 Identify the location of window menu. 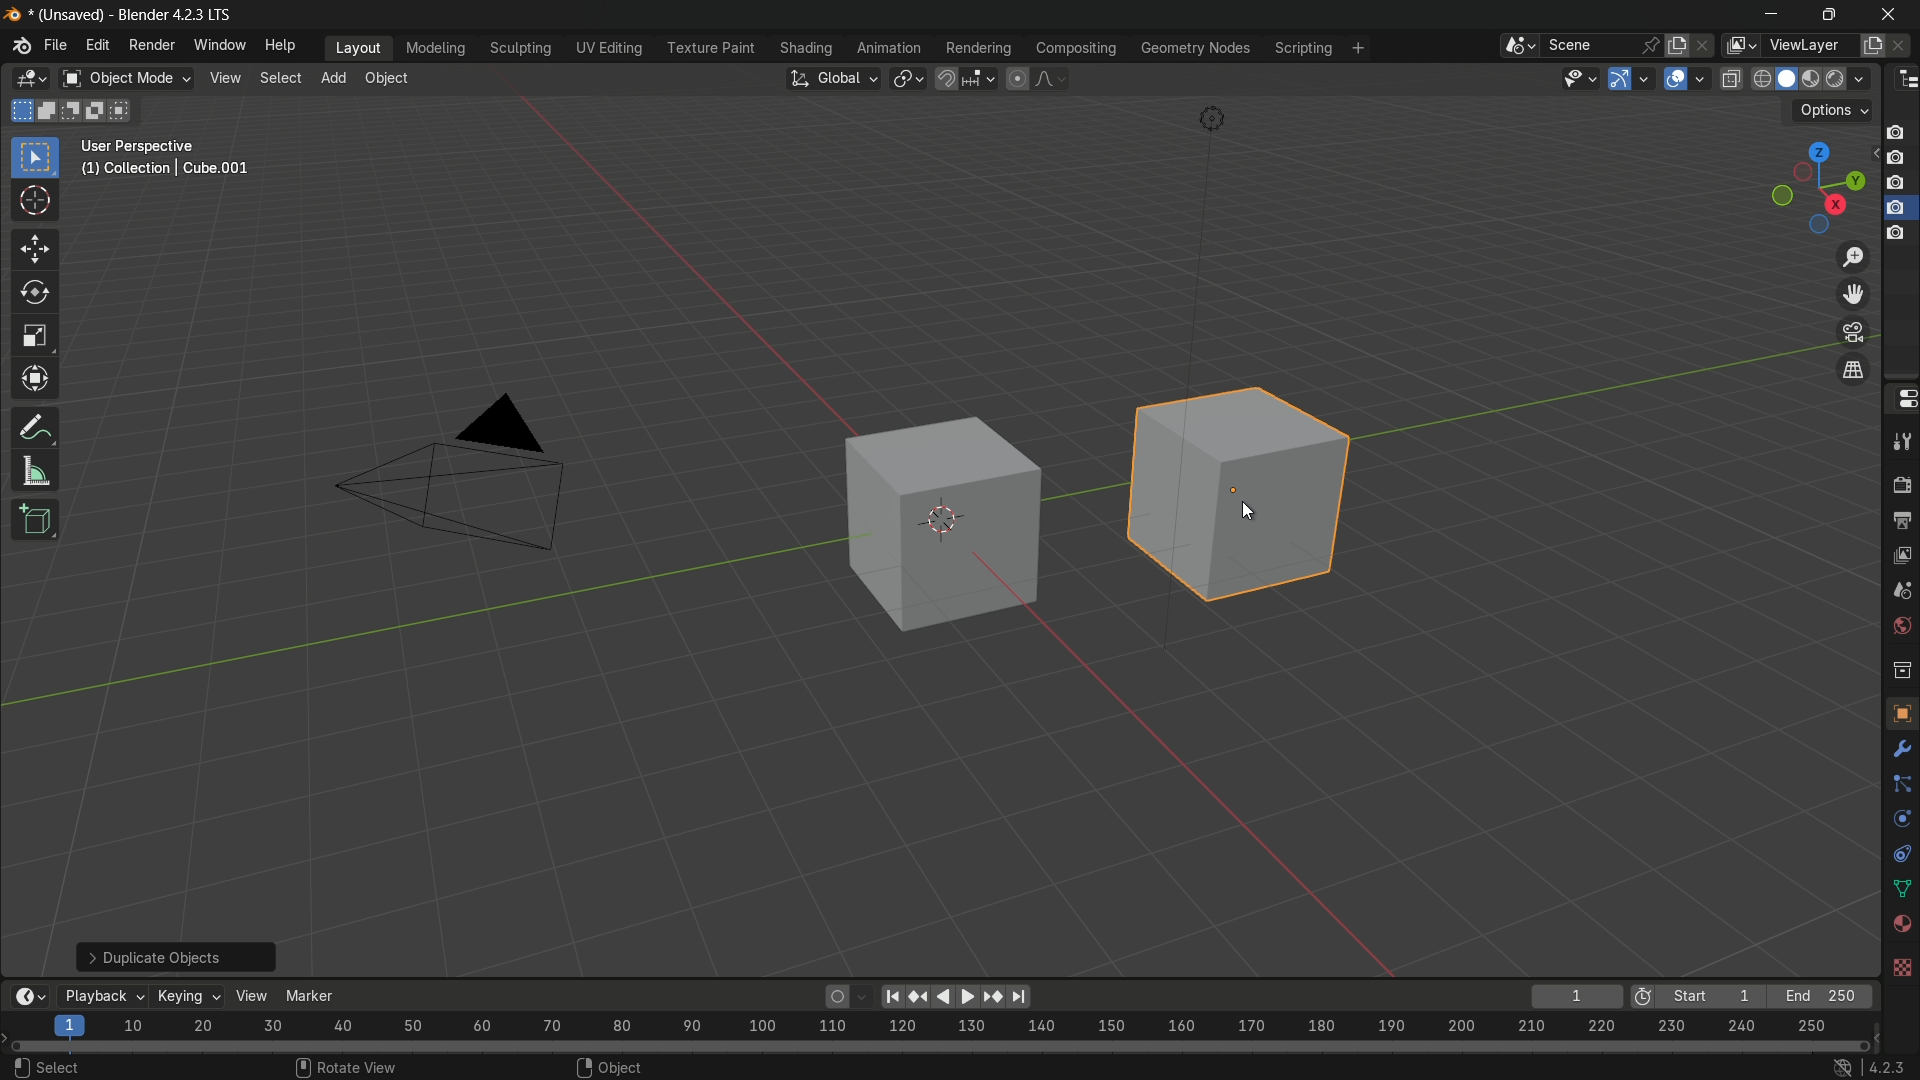
(218, 45).